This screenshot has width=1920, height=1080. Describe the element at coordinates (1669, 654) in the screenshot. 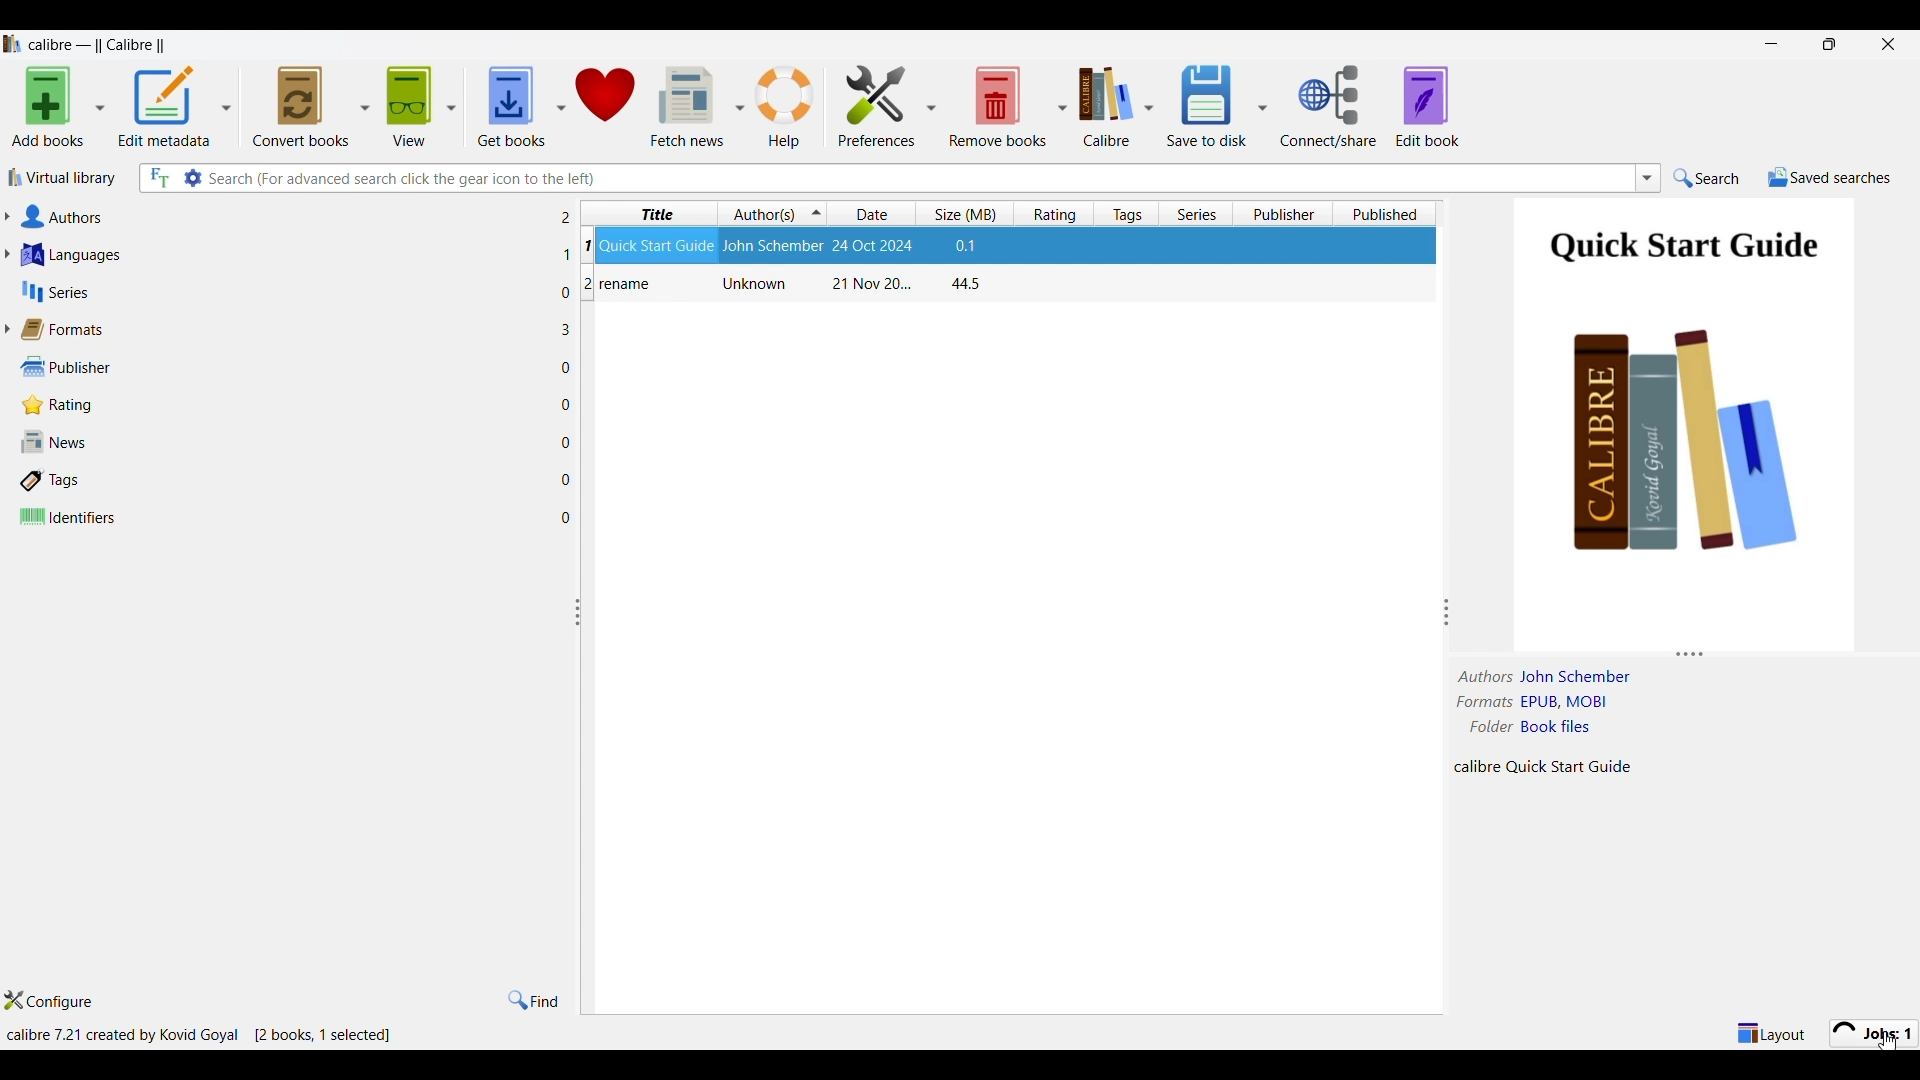

I see `Change height of panels attached` at that location.